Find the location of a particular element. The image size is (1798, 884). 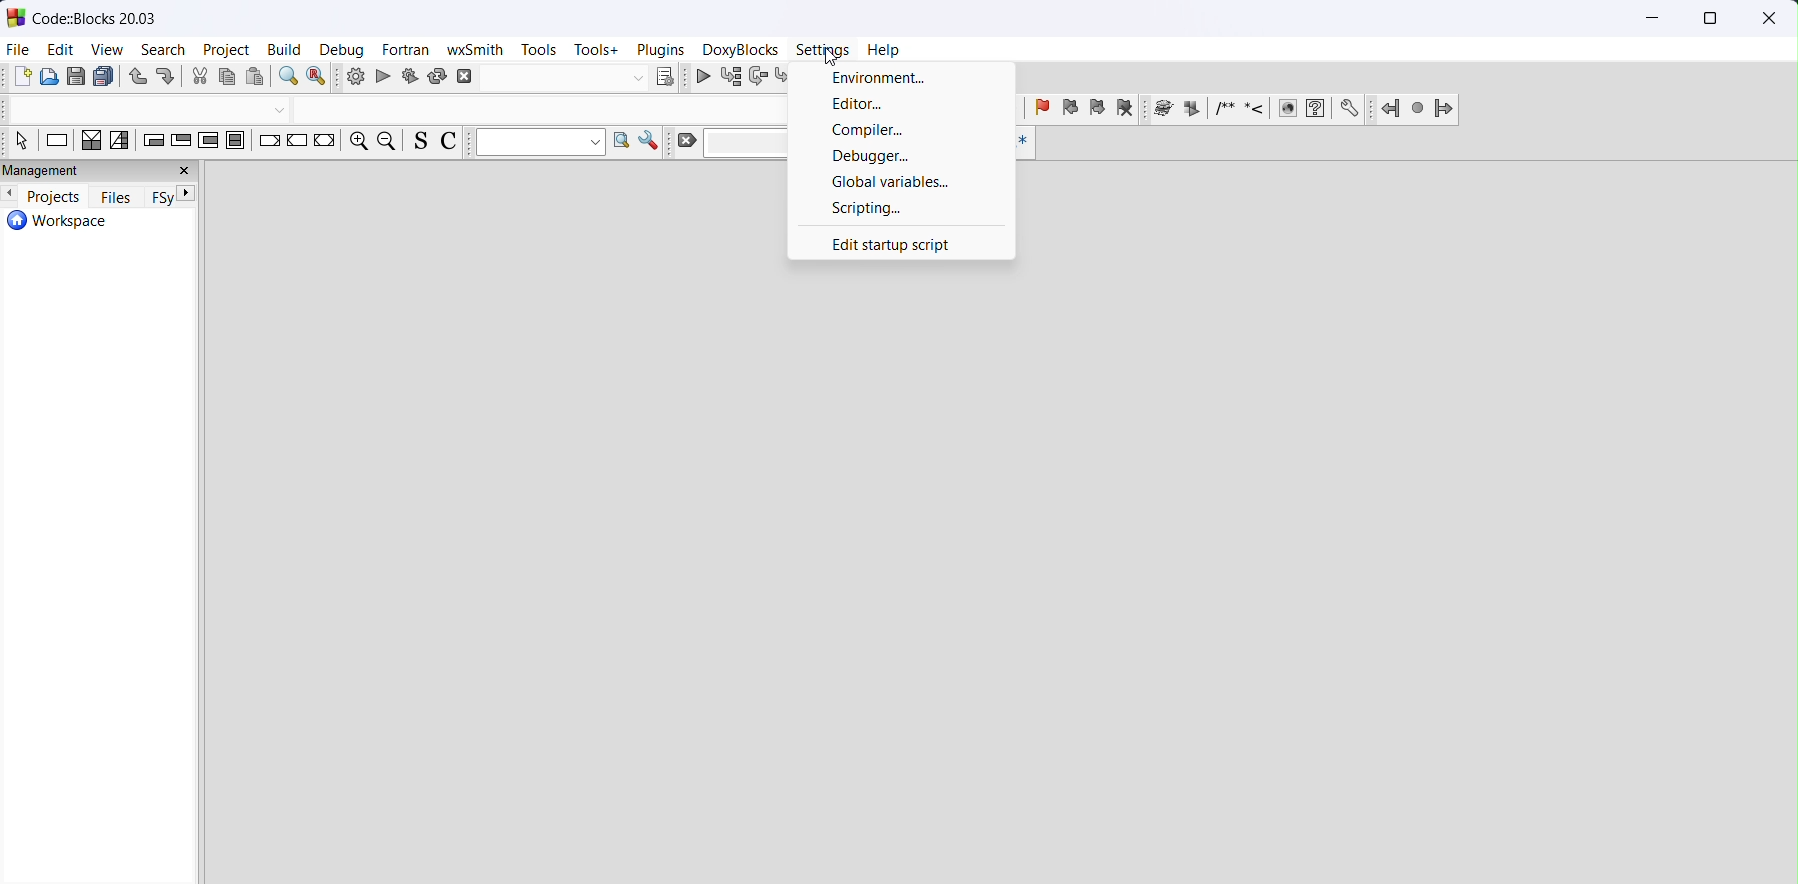

global variables is located at coordinates (901, 182).